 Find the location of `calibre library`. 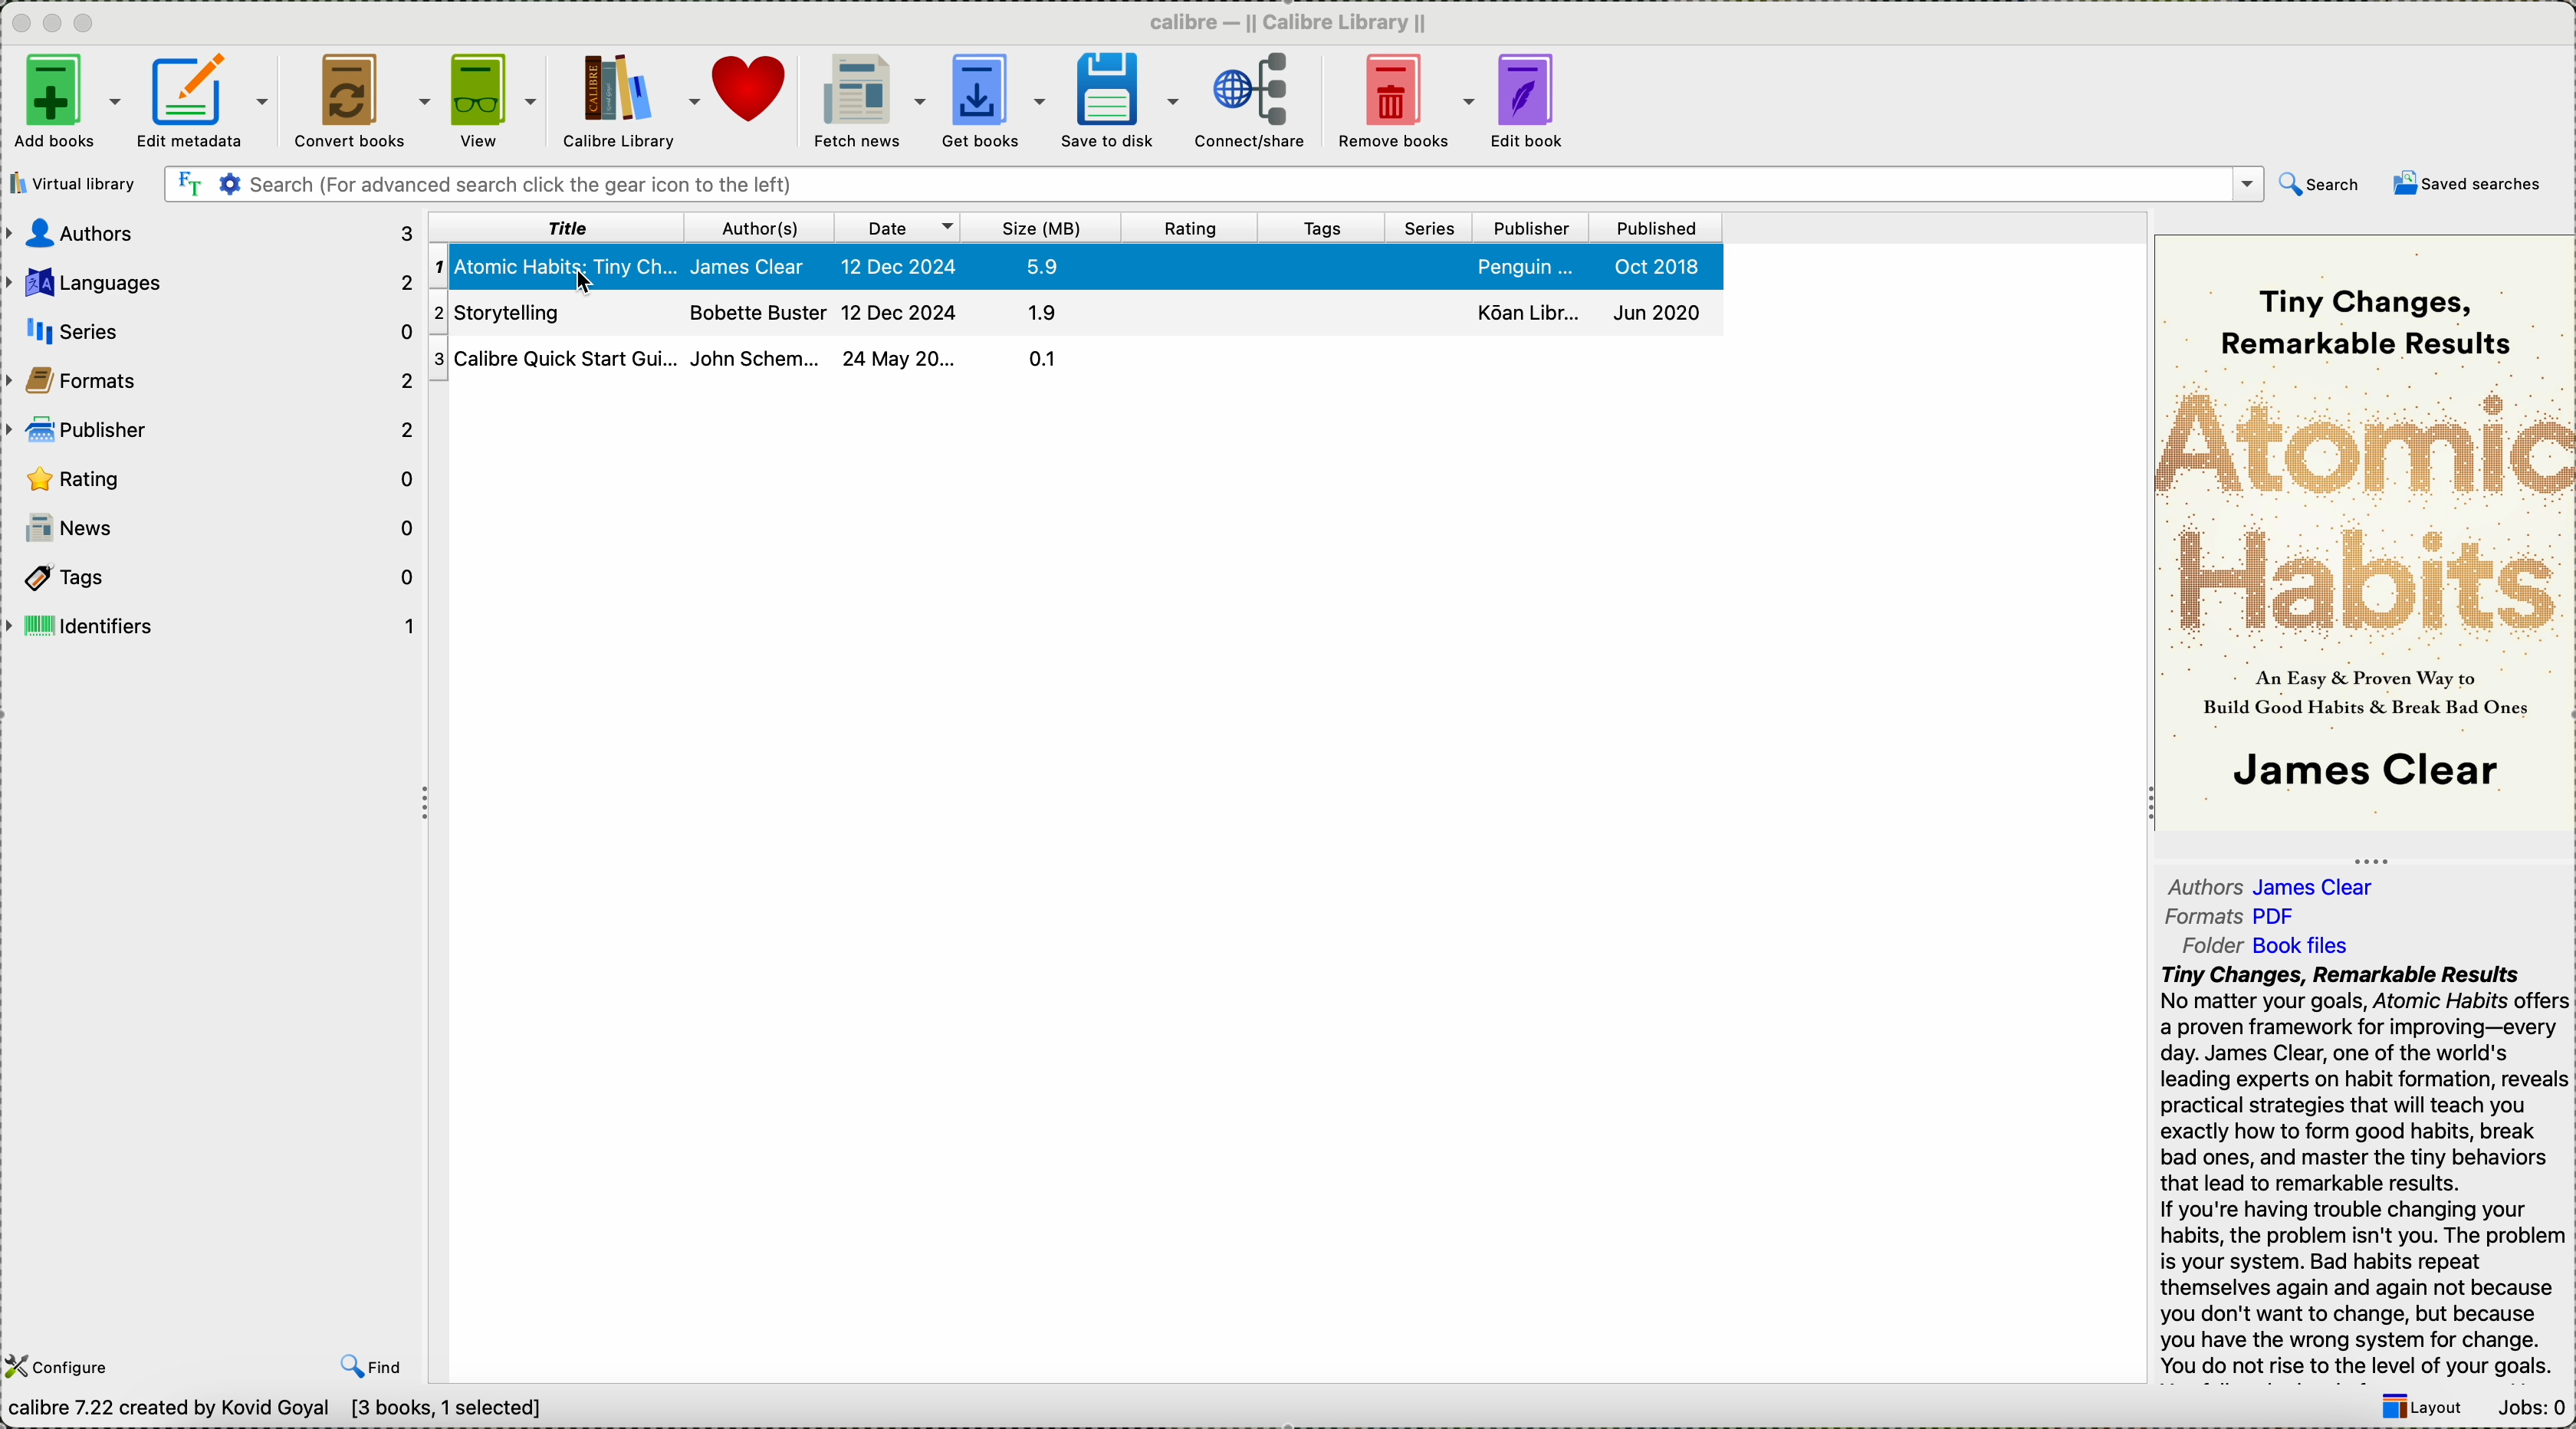

calibre library is located at coordinates (631, 104).